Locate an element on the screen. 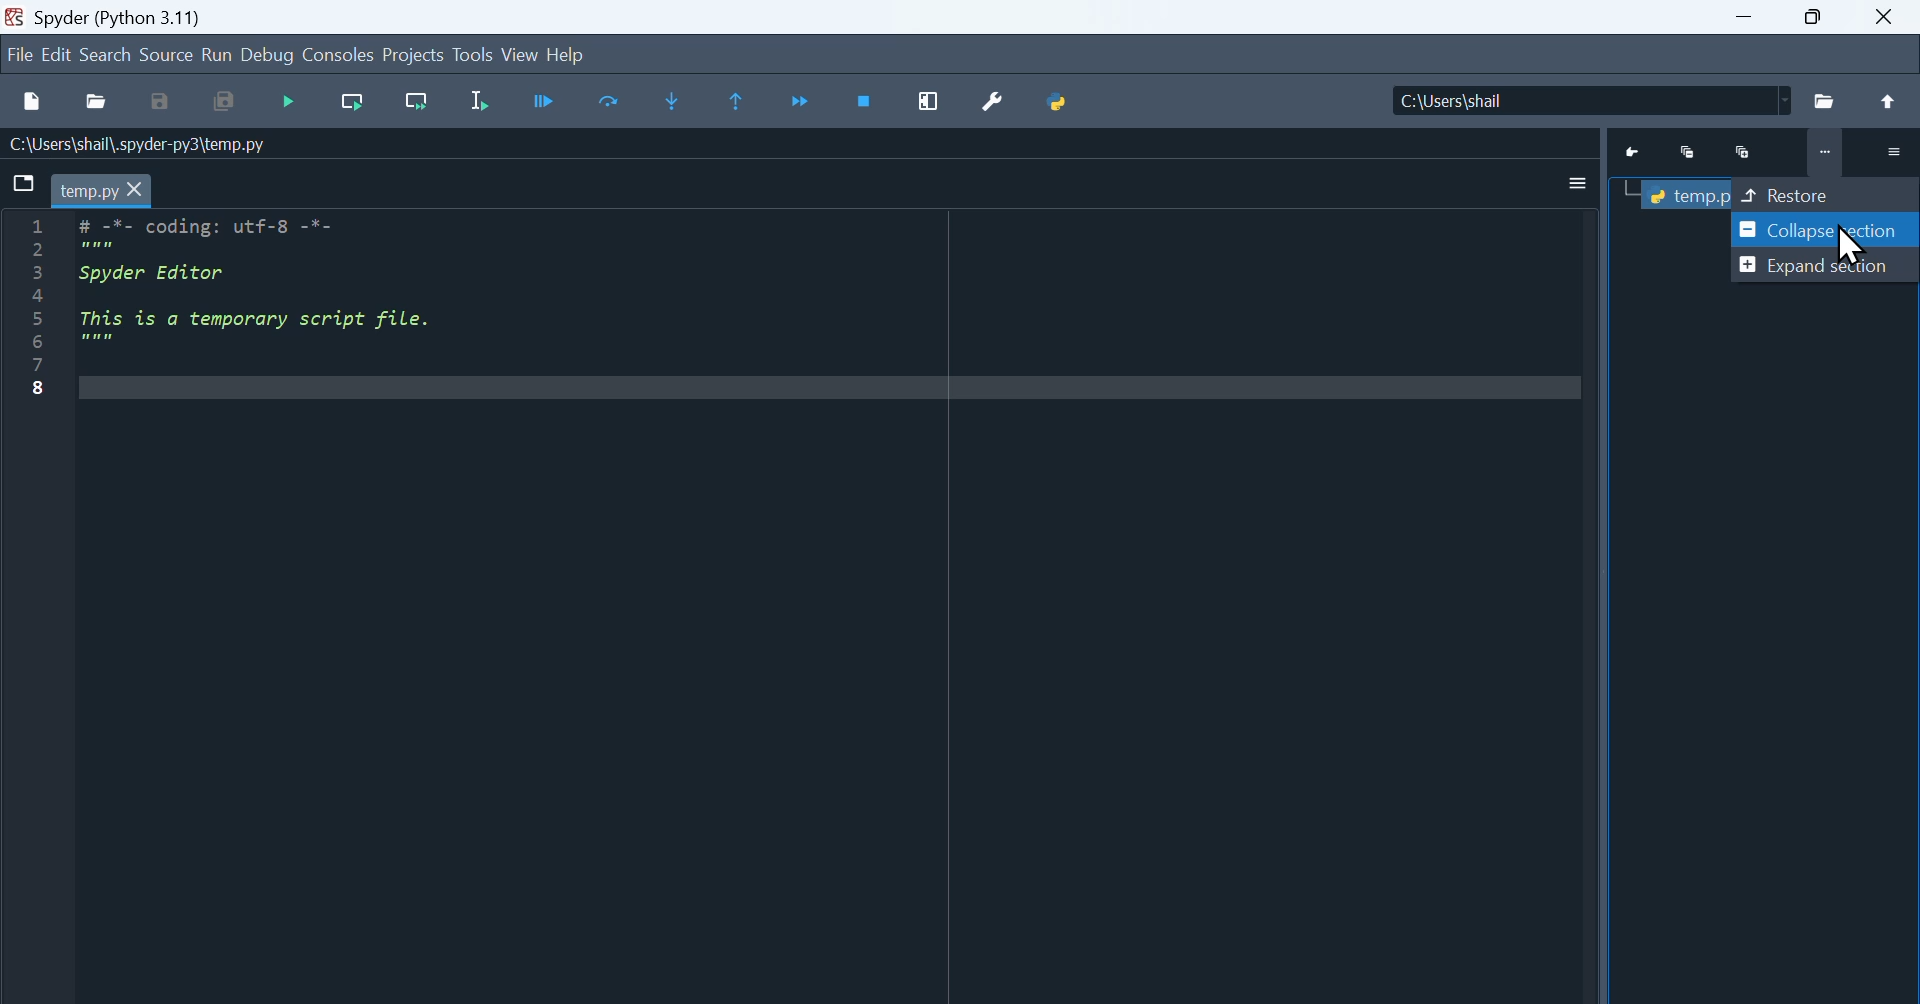 Image resolution: width=1920 pixels, height=1004 pixels. Maximize current window is located at coordinates (929, 102).